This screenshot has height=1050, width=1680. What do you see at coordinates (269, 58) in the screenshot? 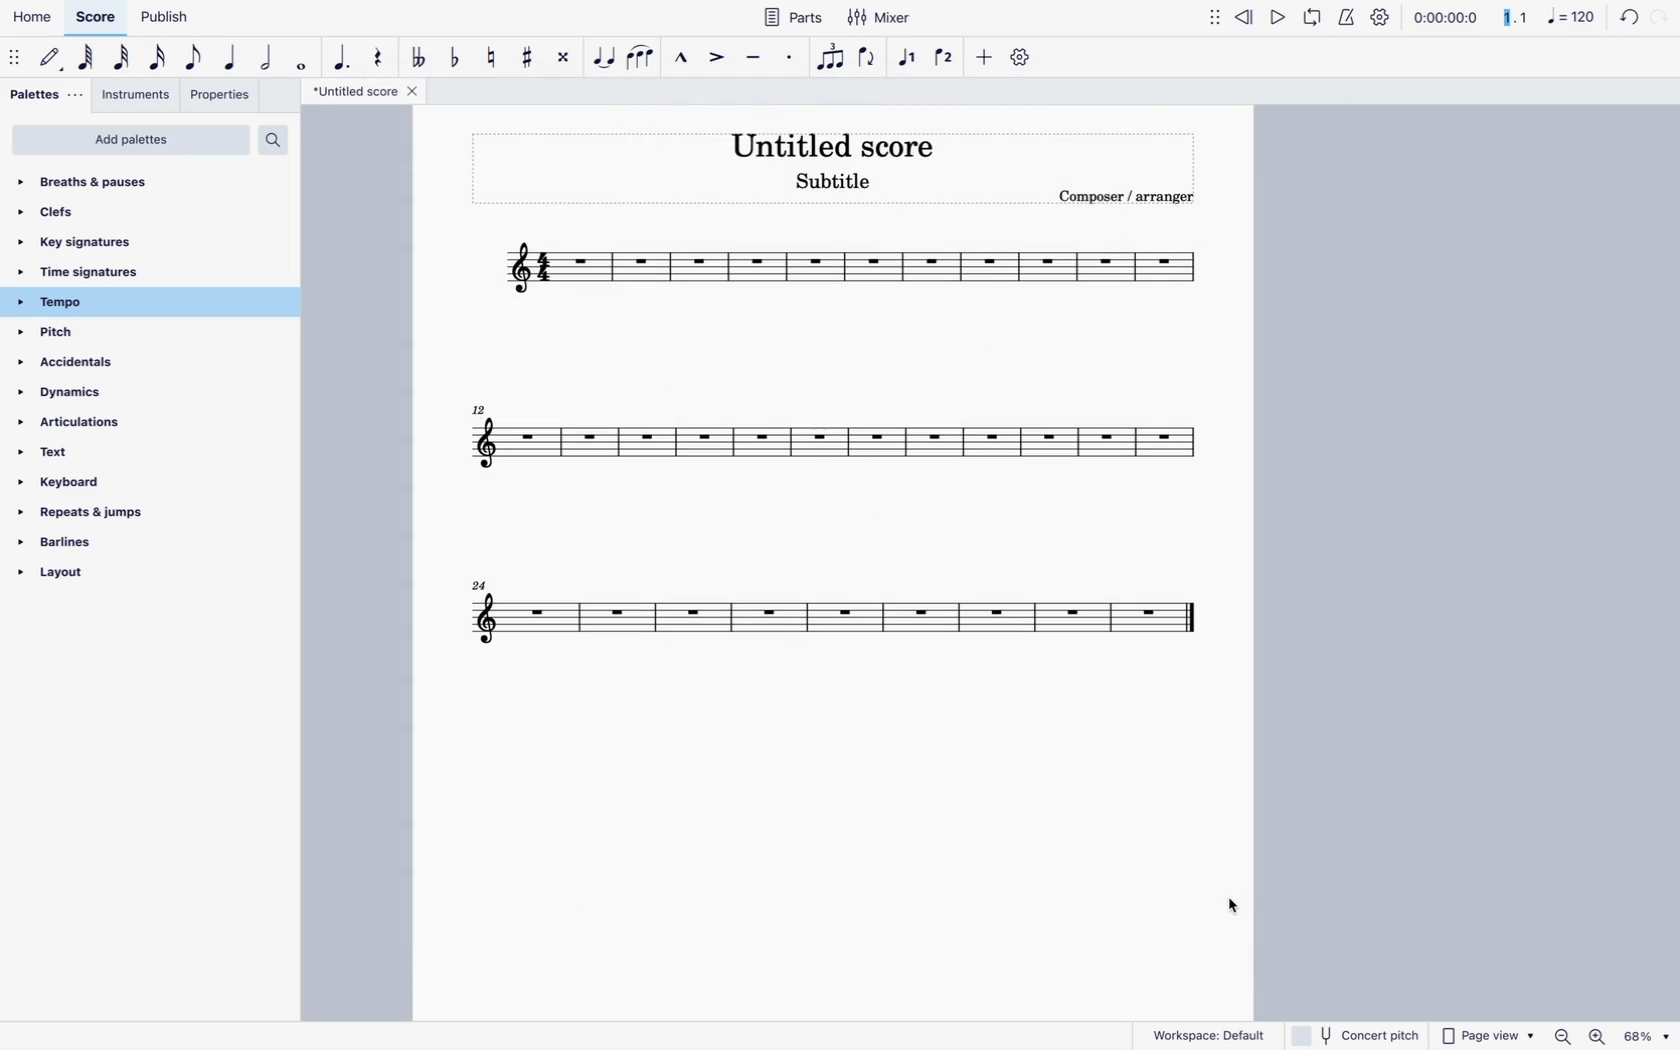
I see `half note` at bounding box center [269, 58].